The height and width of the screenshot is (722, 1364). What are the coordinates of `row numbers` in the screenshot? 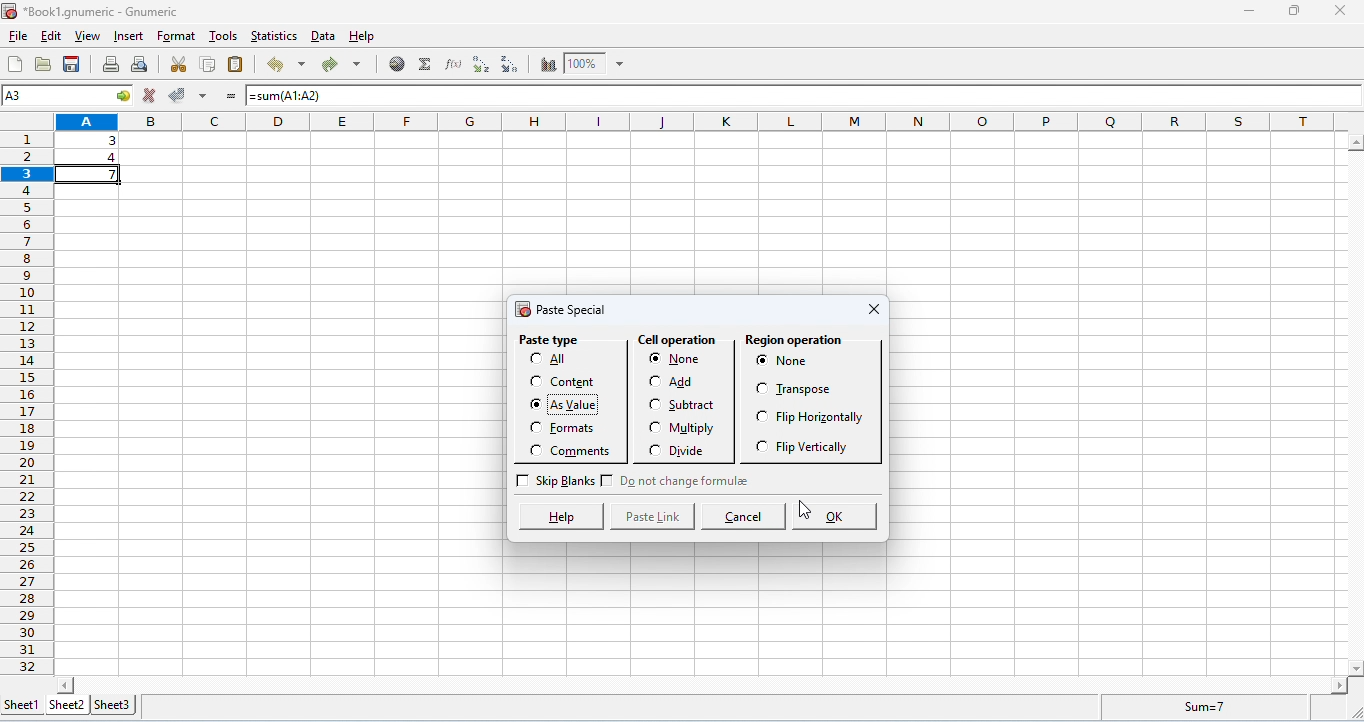 It's located at (26, 398).